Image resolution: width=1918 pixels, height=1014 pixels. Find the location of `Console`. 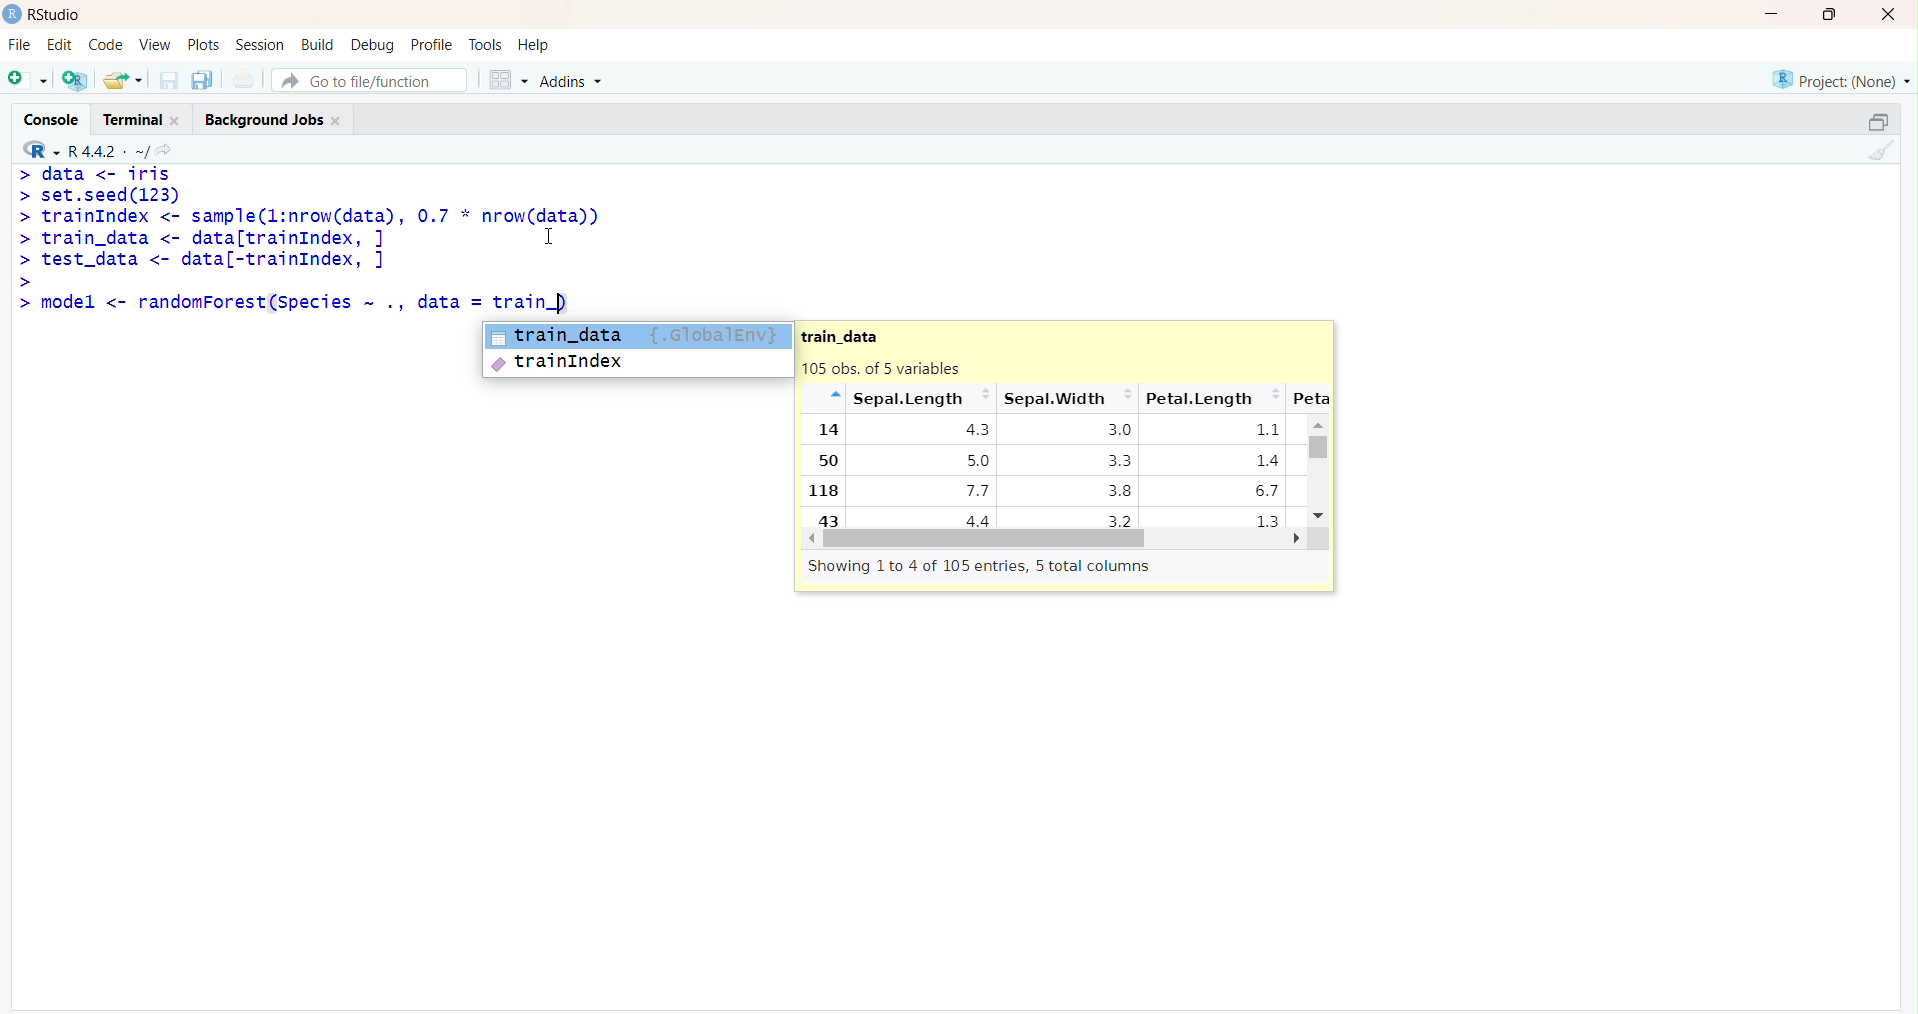

Console is located at coordinates (54, 115).